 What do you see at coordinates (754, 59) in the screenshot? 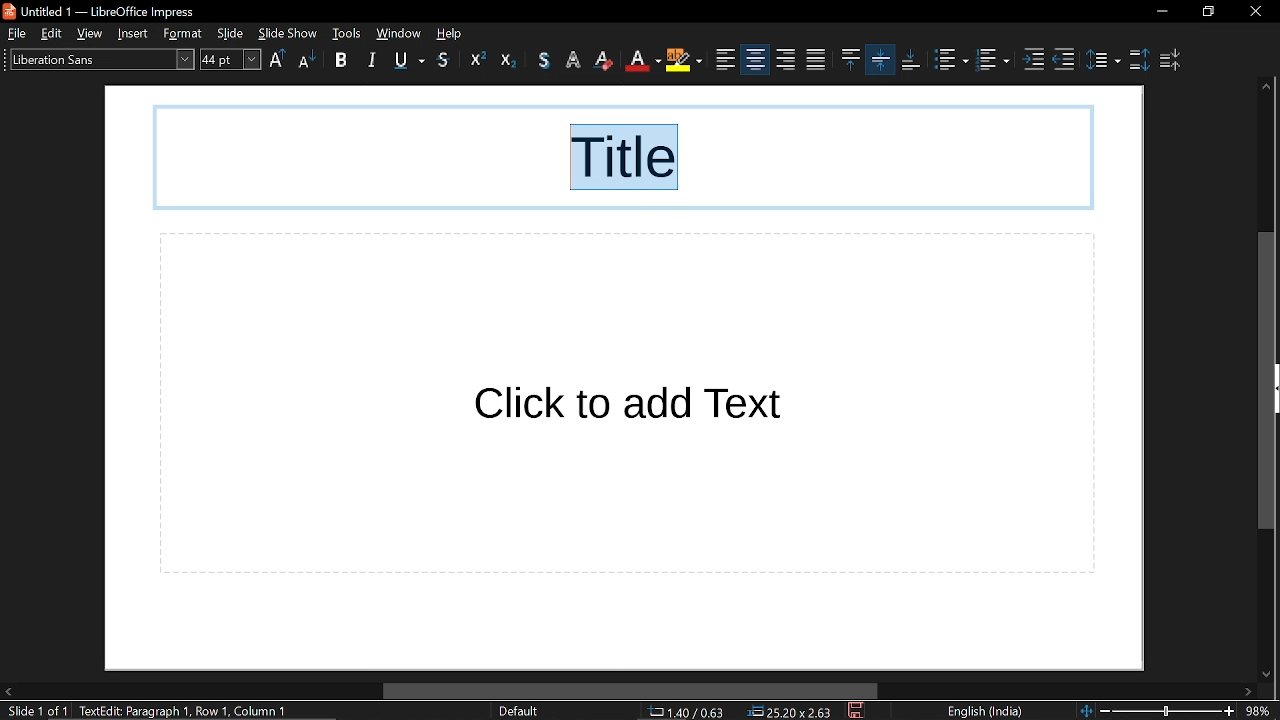
I see `align right` at bounding box center [754, 59].